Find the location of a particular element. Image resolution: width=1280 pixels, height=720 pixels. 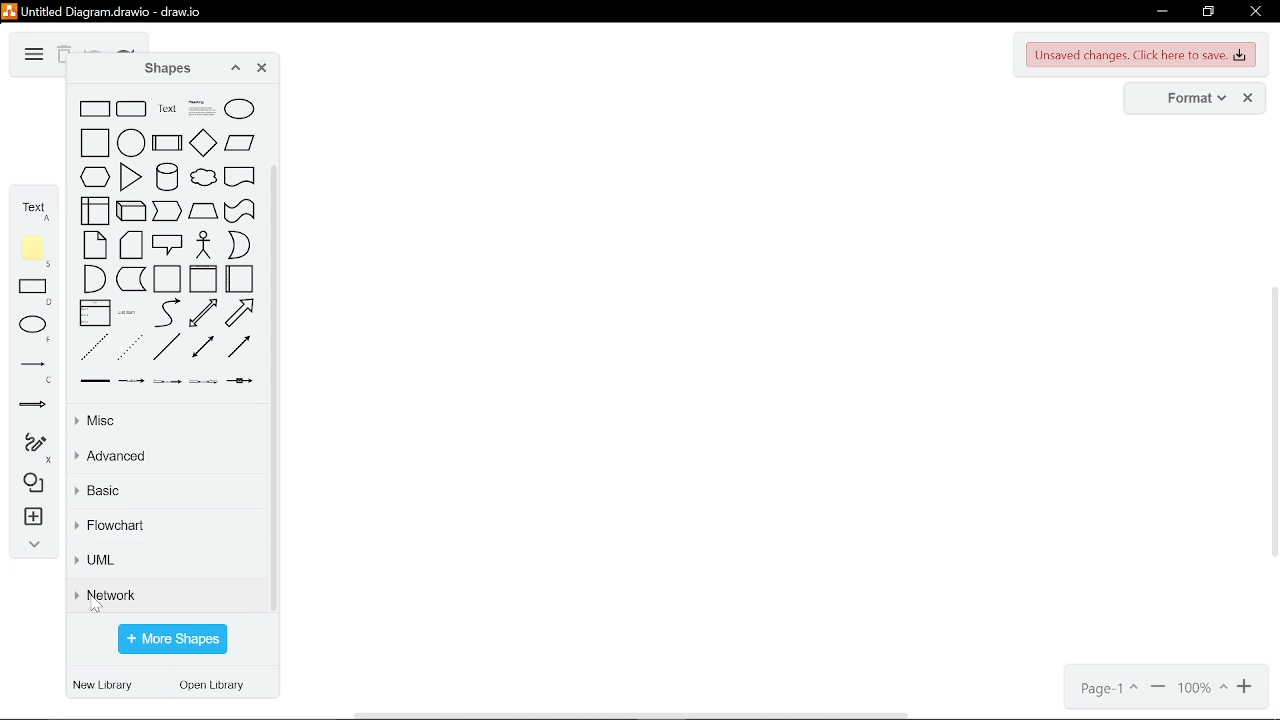

line is located at coordinates (165, 347).